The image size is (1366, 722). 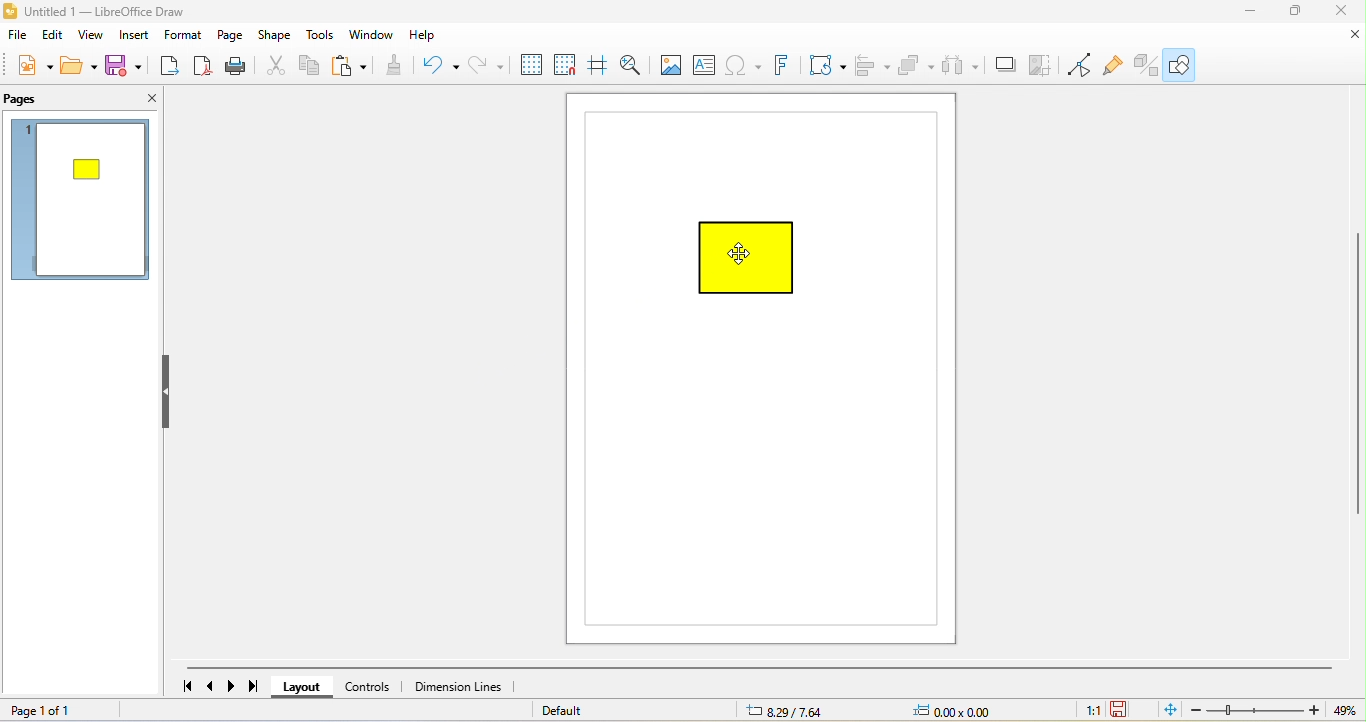 I want to click on toggle draw function, so click(x=1144, y=63).